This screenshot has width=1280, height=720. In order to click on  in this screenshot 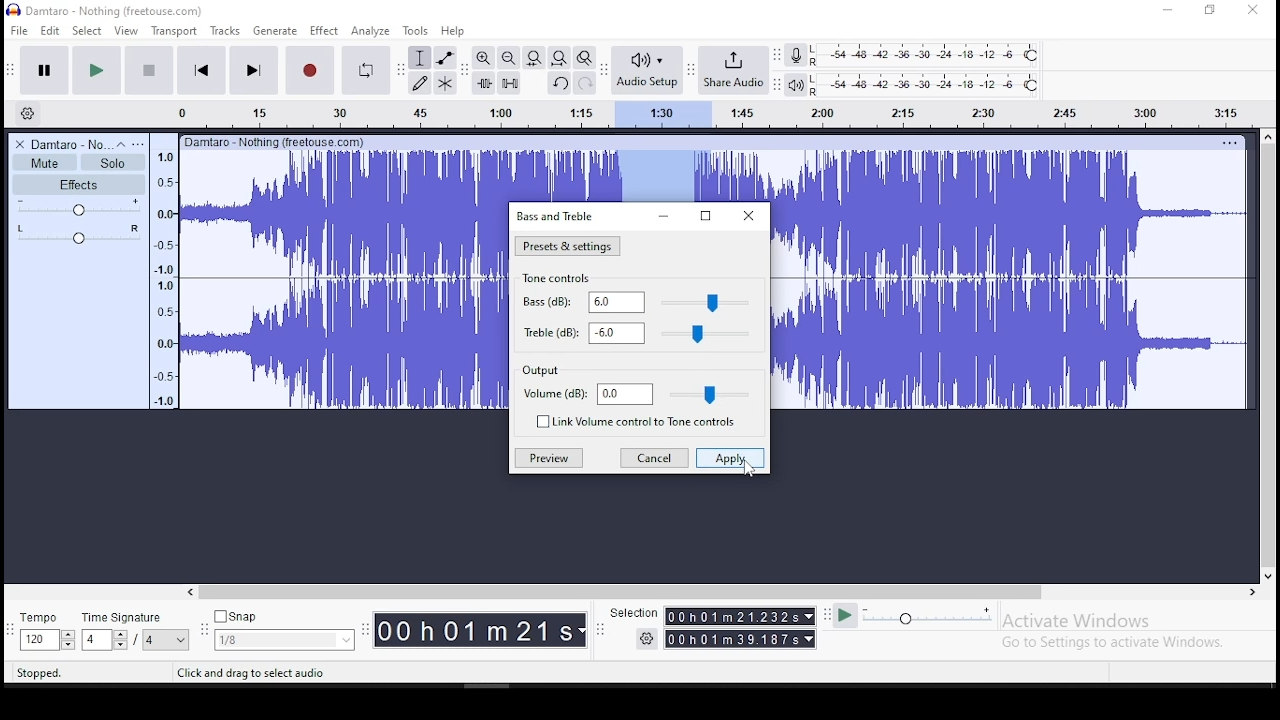, I will do `click(8, 629)`.